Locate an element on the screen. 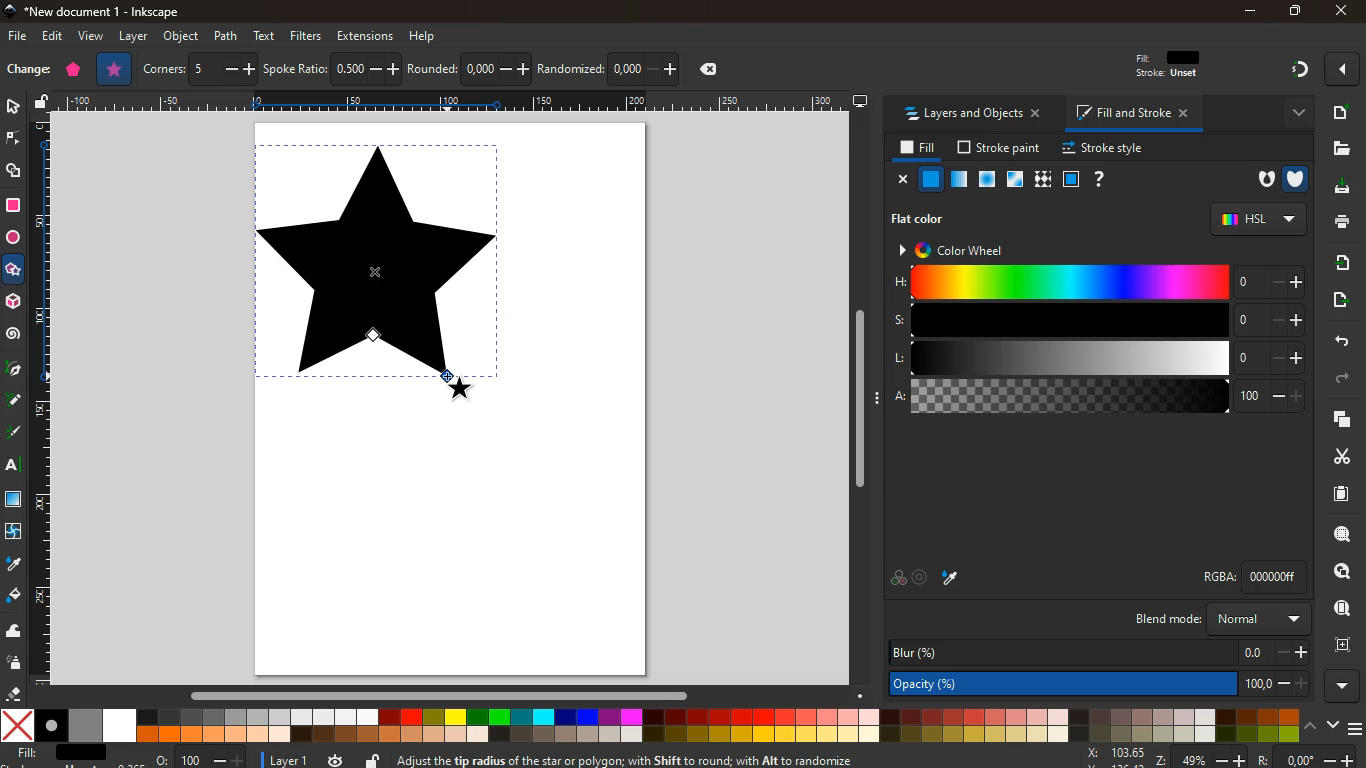 The image size is (1366, 768). close is located at coordinates (1343, 9).